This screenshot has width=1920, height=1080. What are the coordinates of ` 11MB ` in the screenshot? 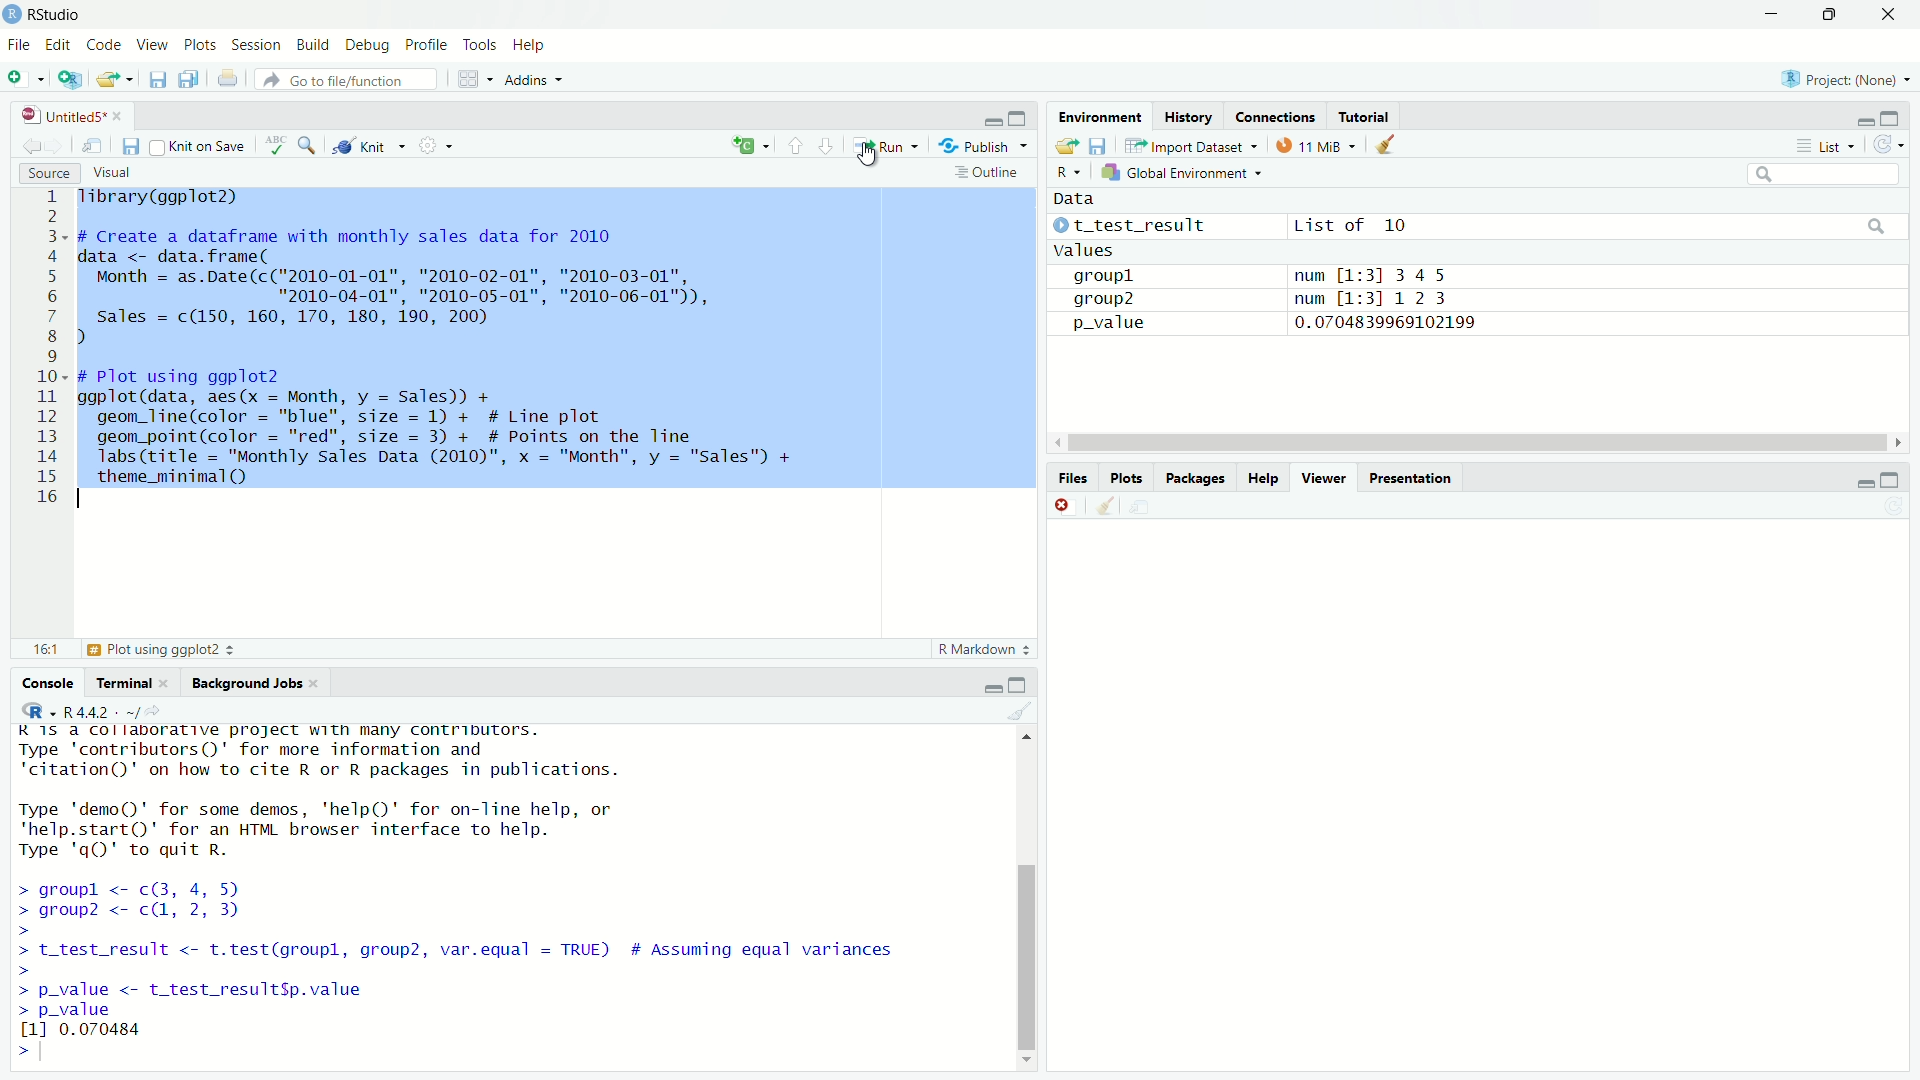 It's located at (1316, 145).